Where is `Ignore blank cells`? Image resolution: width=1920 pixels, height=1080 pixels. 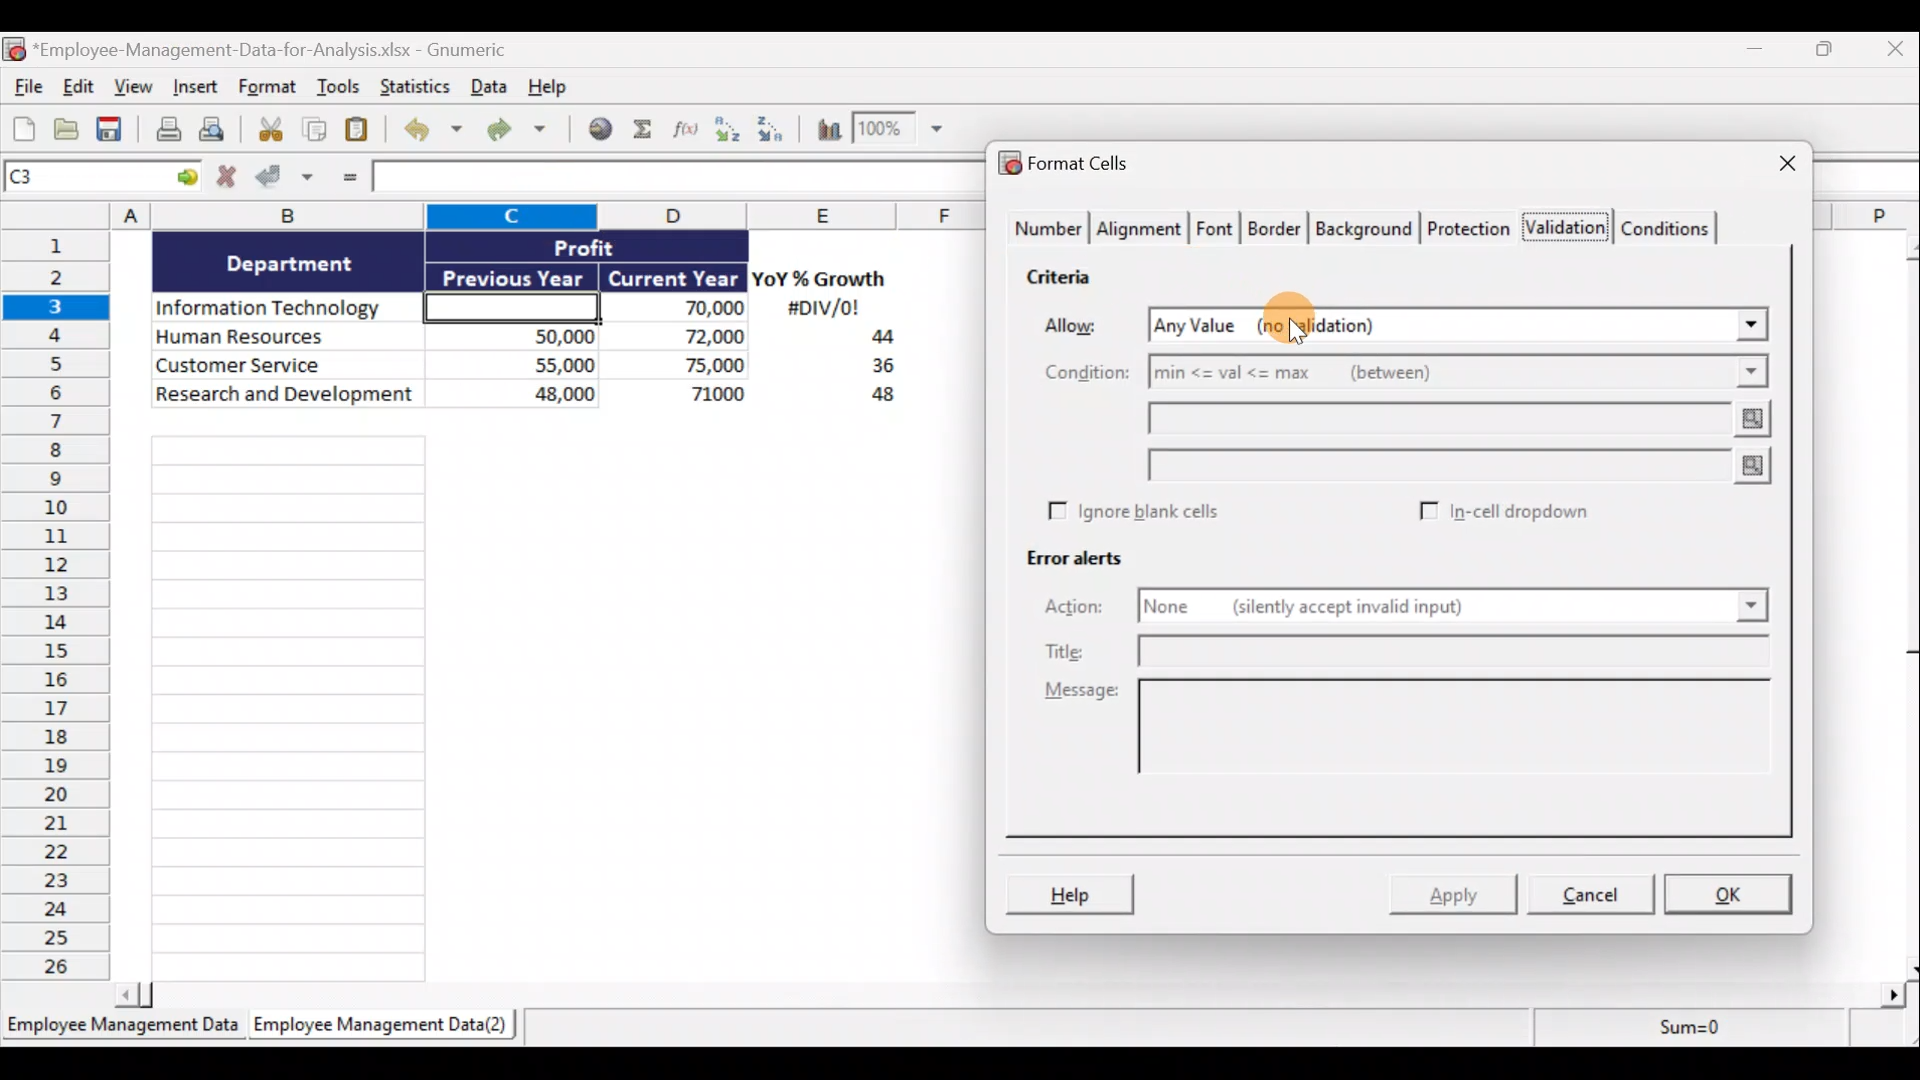 Ignore blank cells is located at coordinates (1163, 512).